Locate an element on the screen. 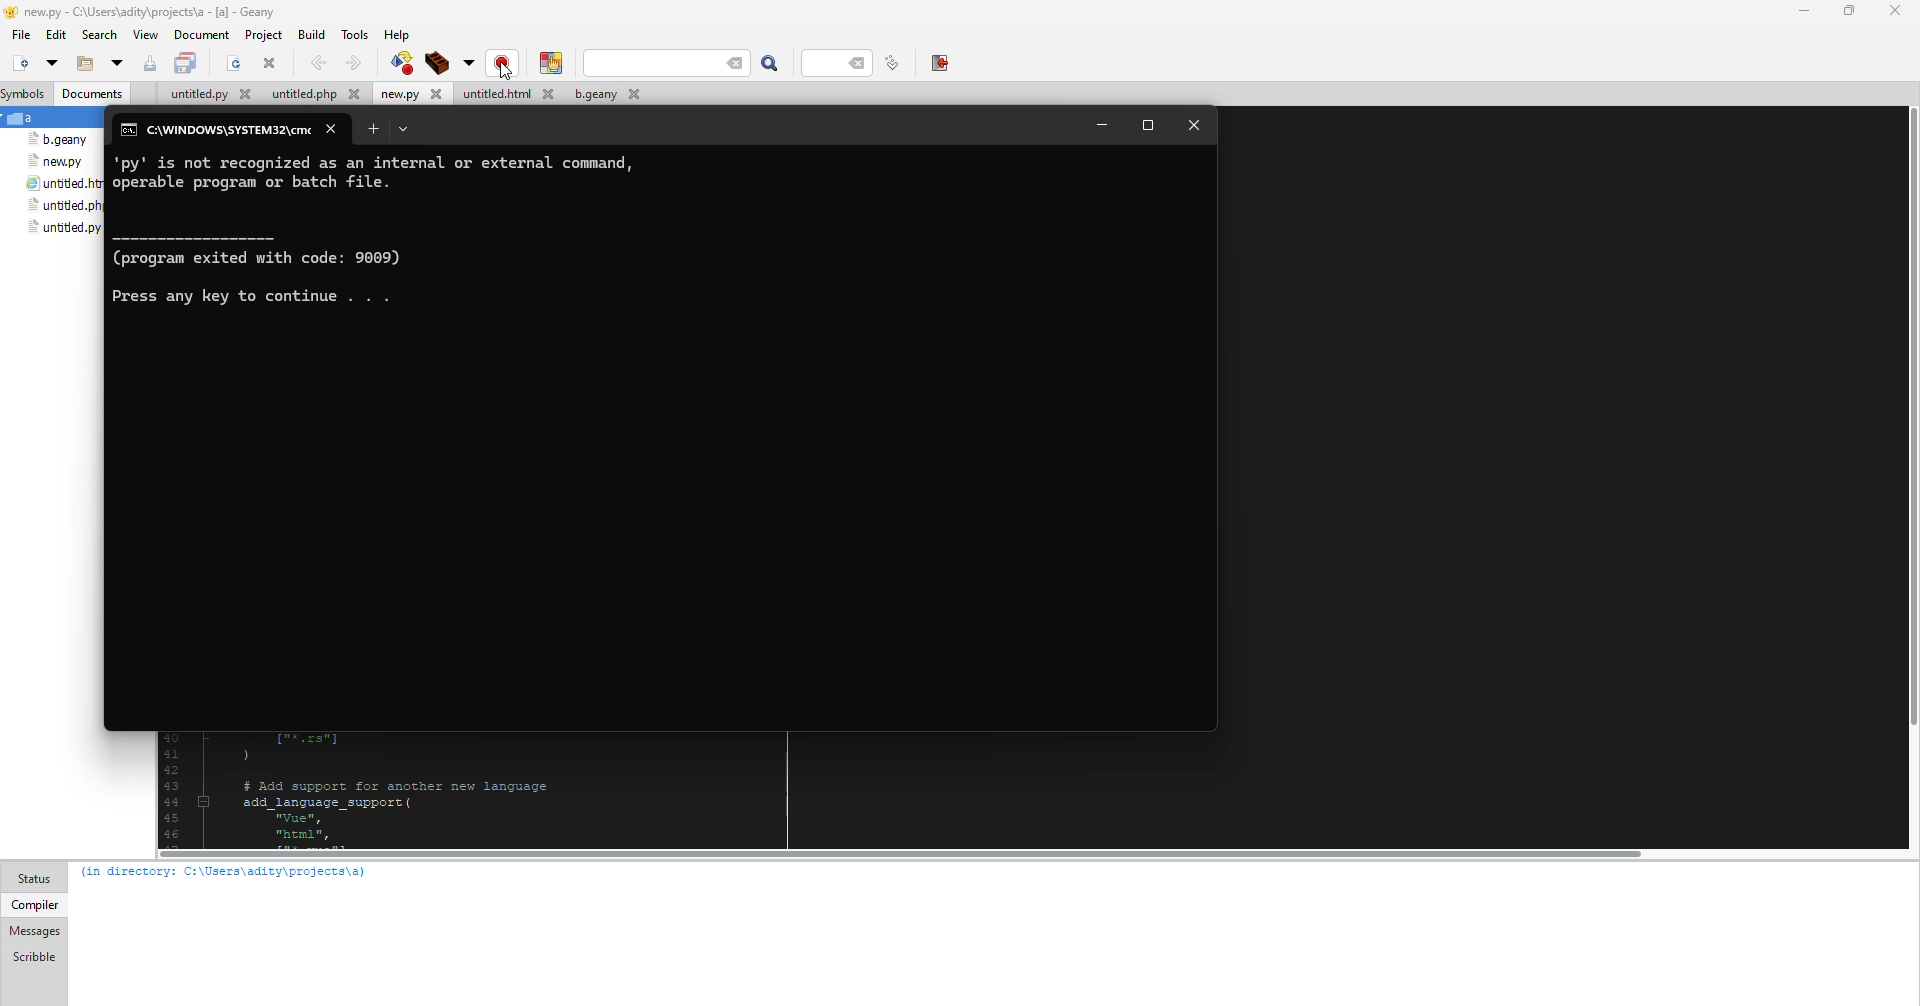 This screenshot has height=1006, width=1920. cmd is located at coordinates (212, 131).